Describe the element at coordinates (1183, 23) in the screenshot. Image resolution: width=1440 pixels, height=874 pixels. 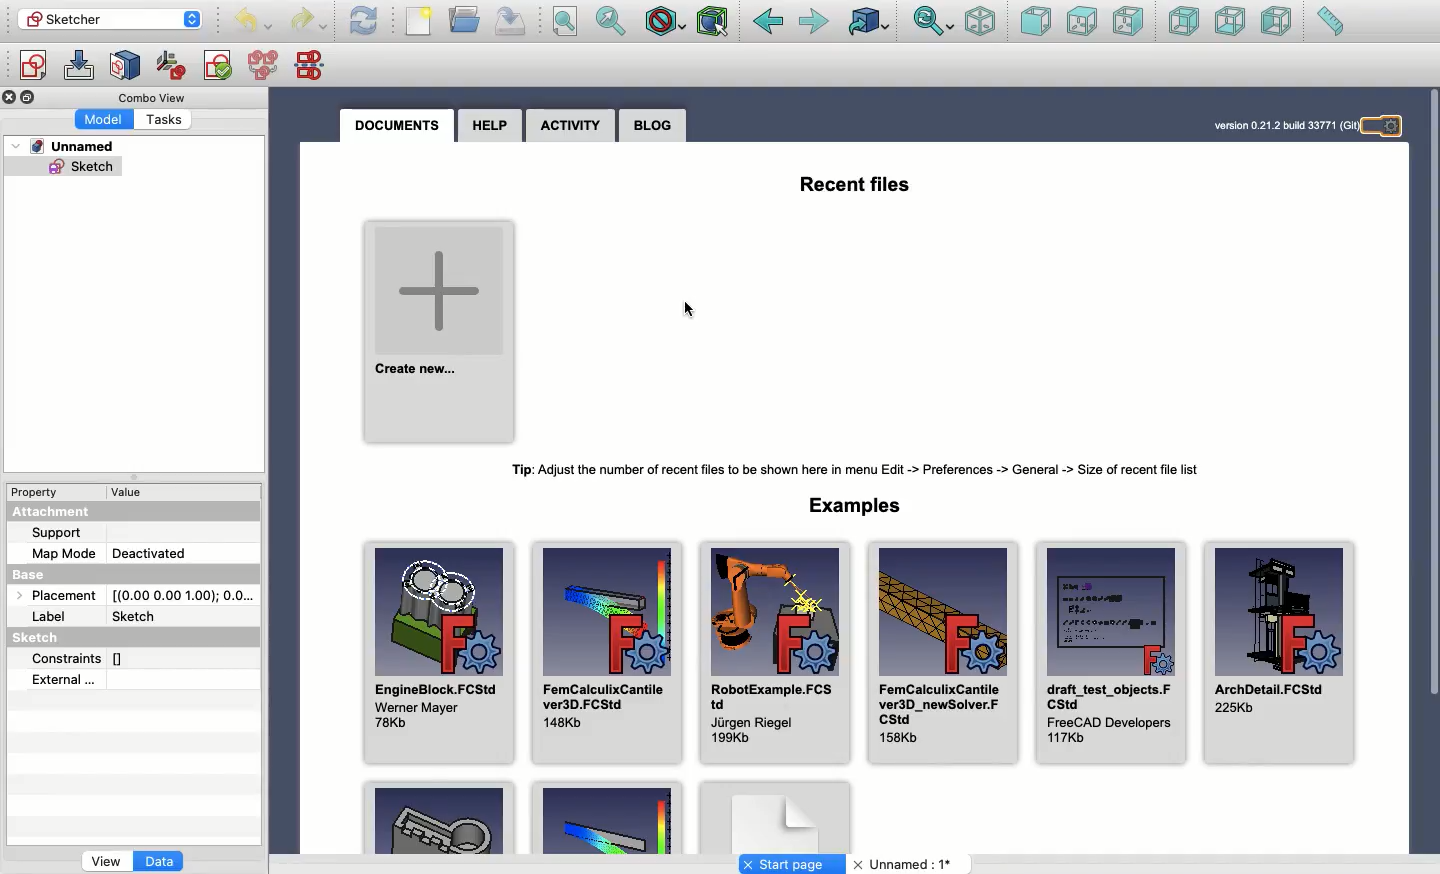
I see `Rear` at that location.